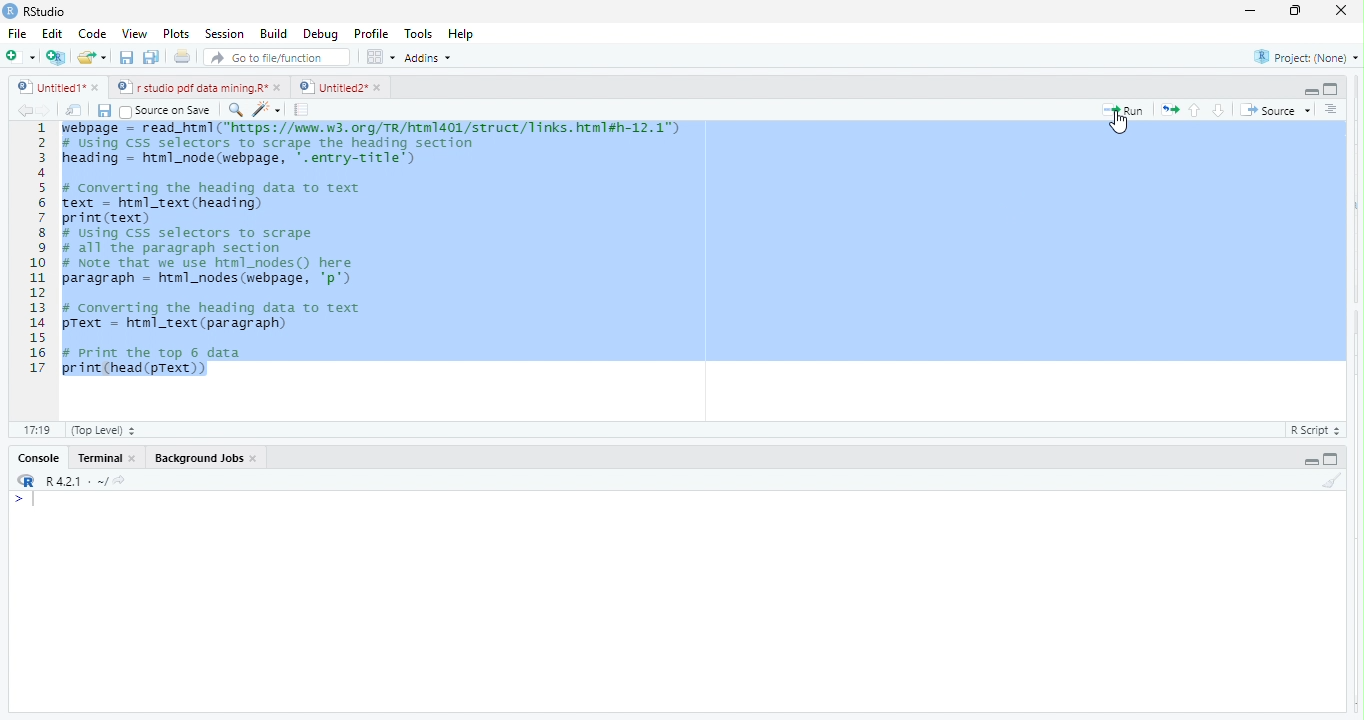 The image size is (1364, 720). What do you see at coordinates (37, 429) in the screenshot?
I see `19:19` at bounding box center [37, 429].